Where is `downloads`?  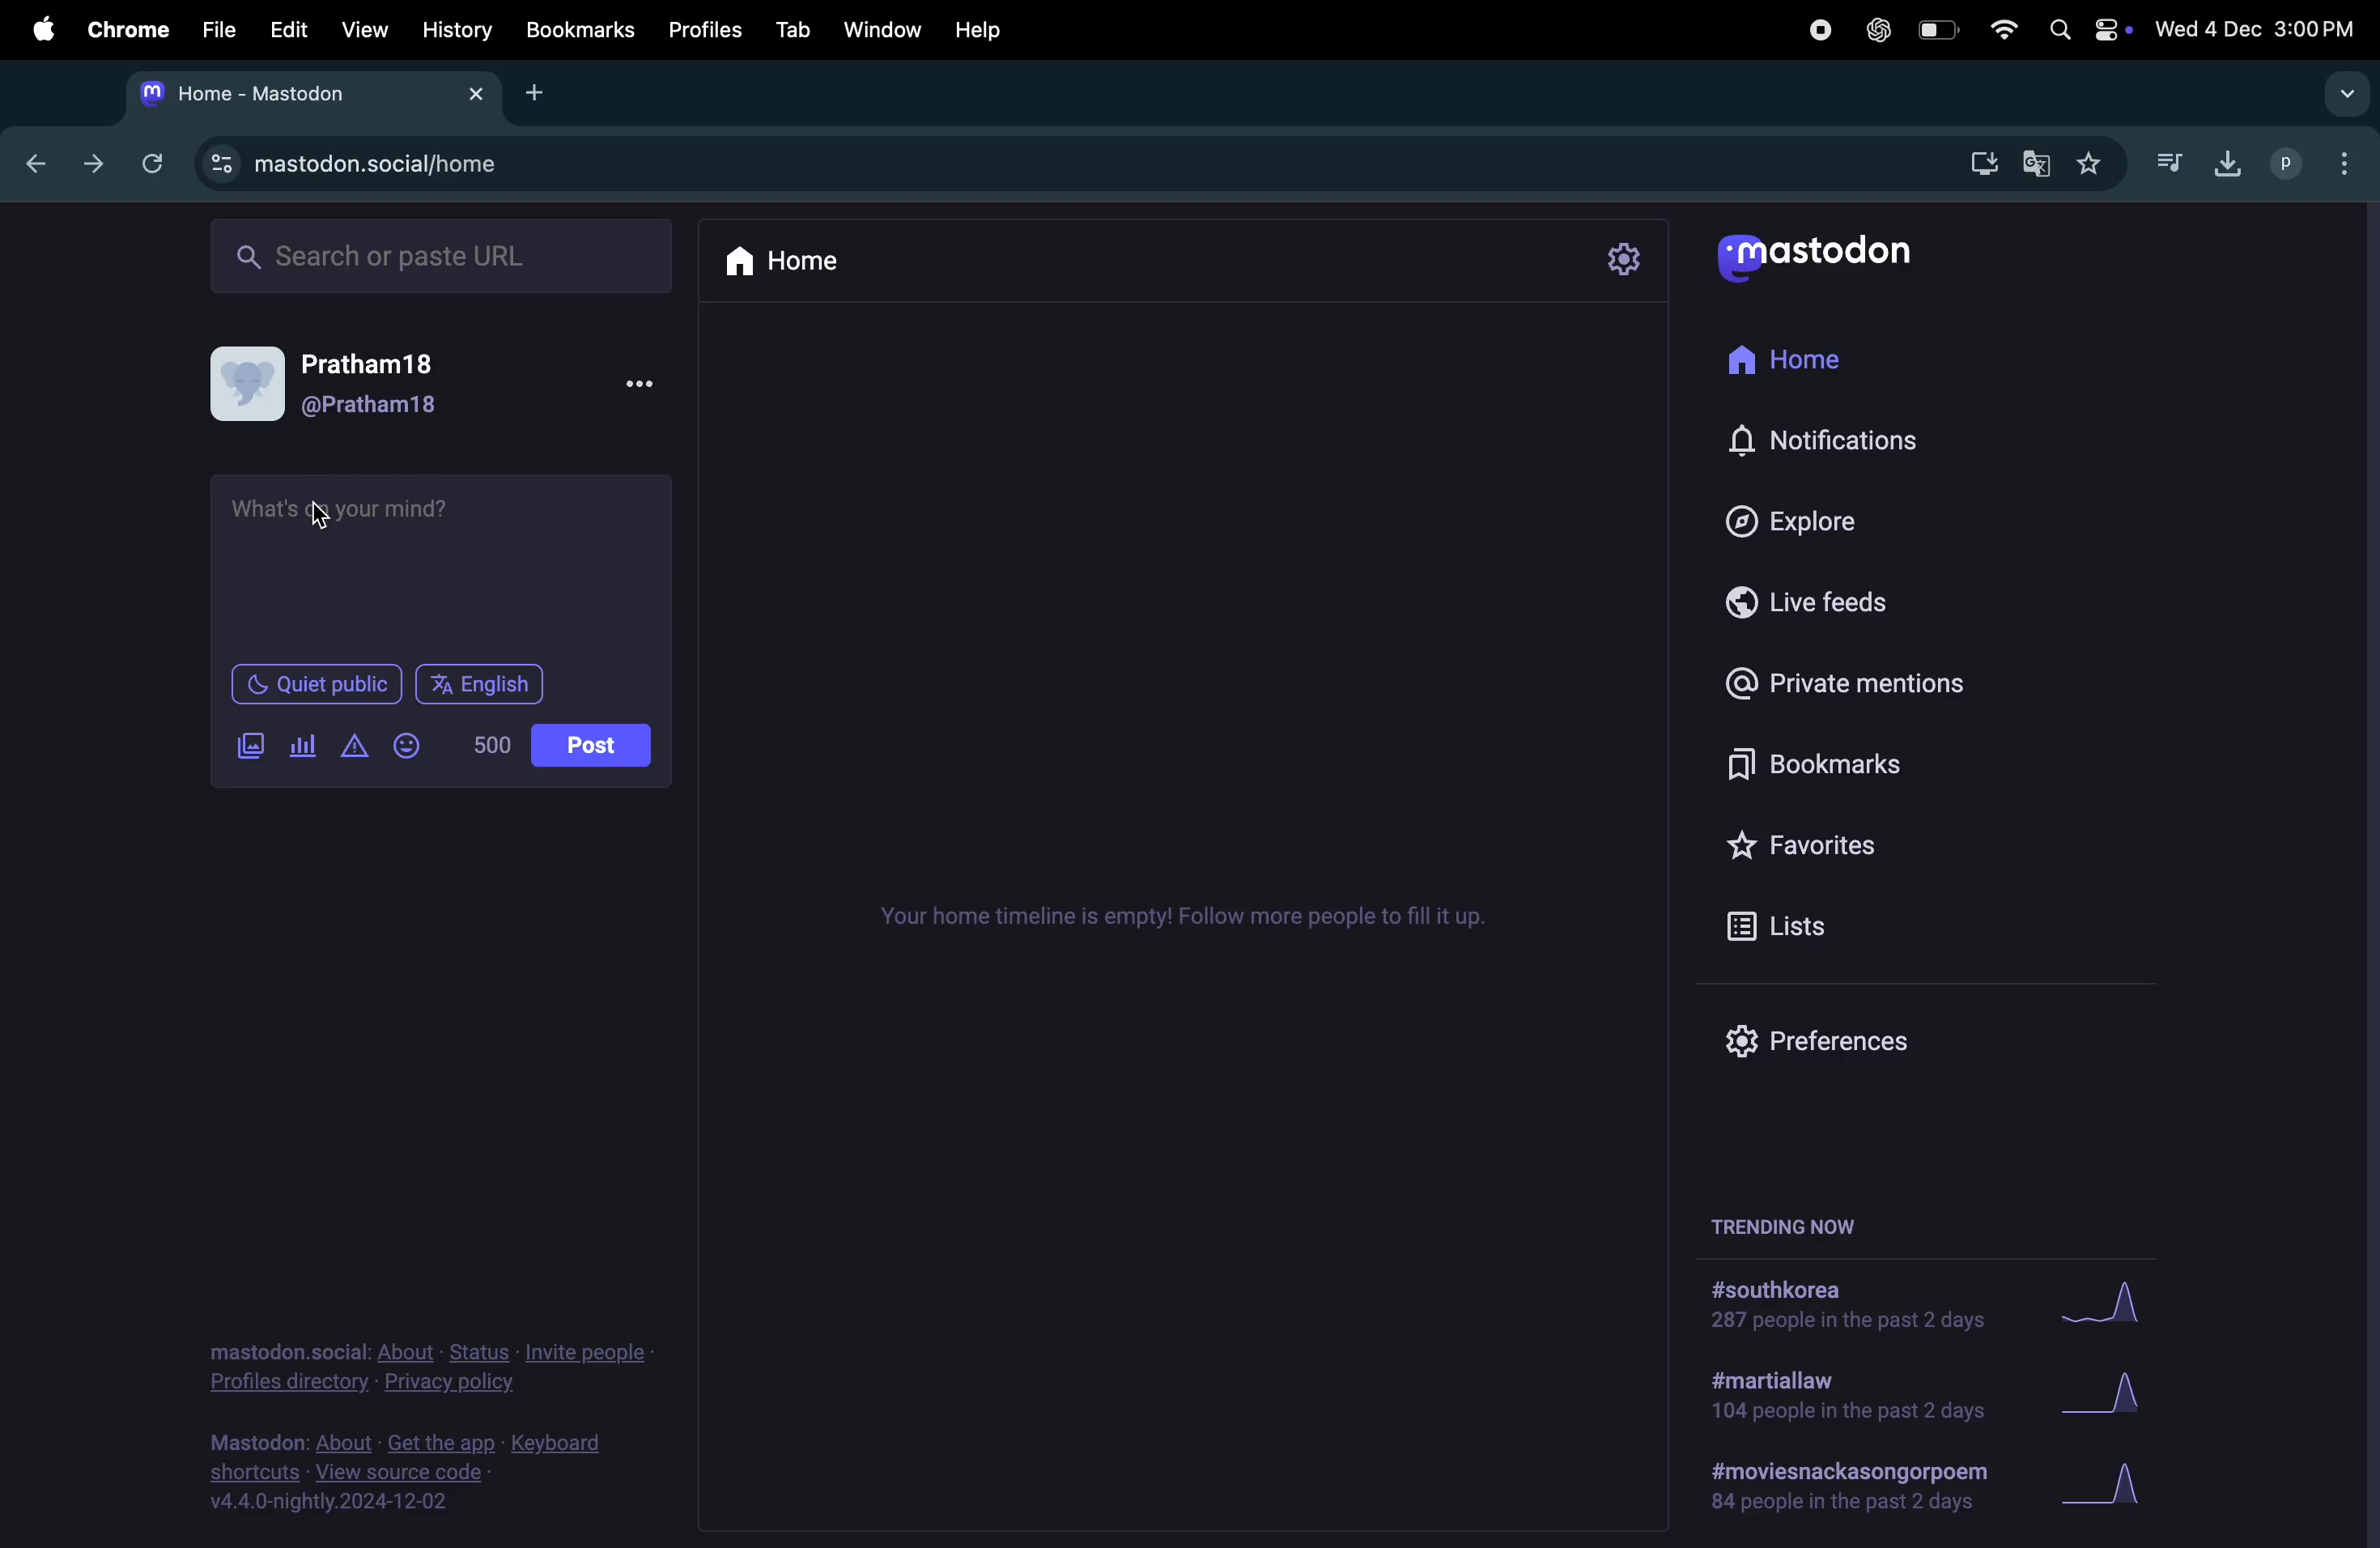 downloads is located at coordinates (2224, 165).